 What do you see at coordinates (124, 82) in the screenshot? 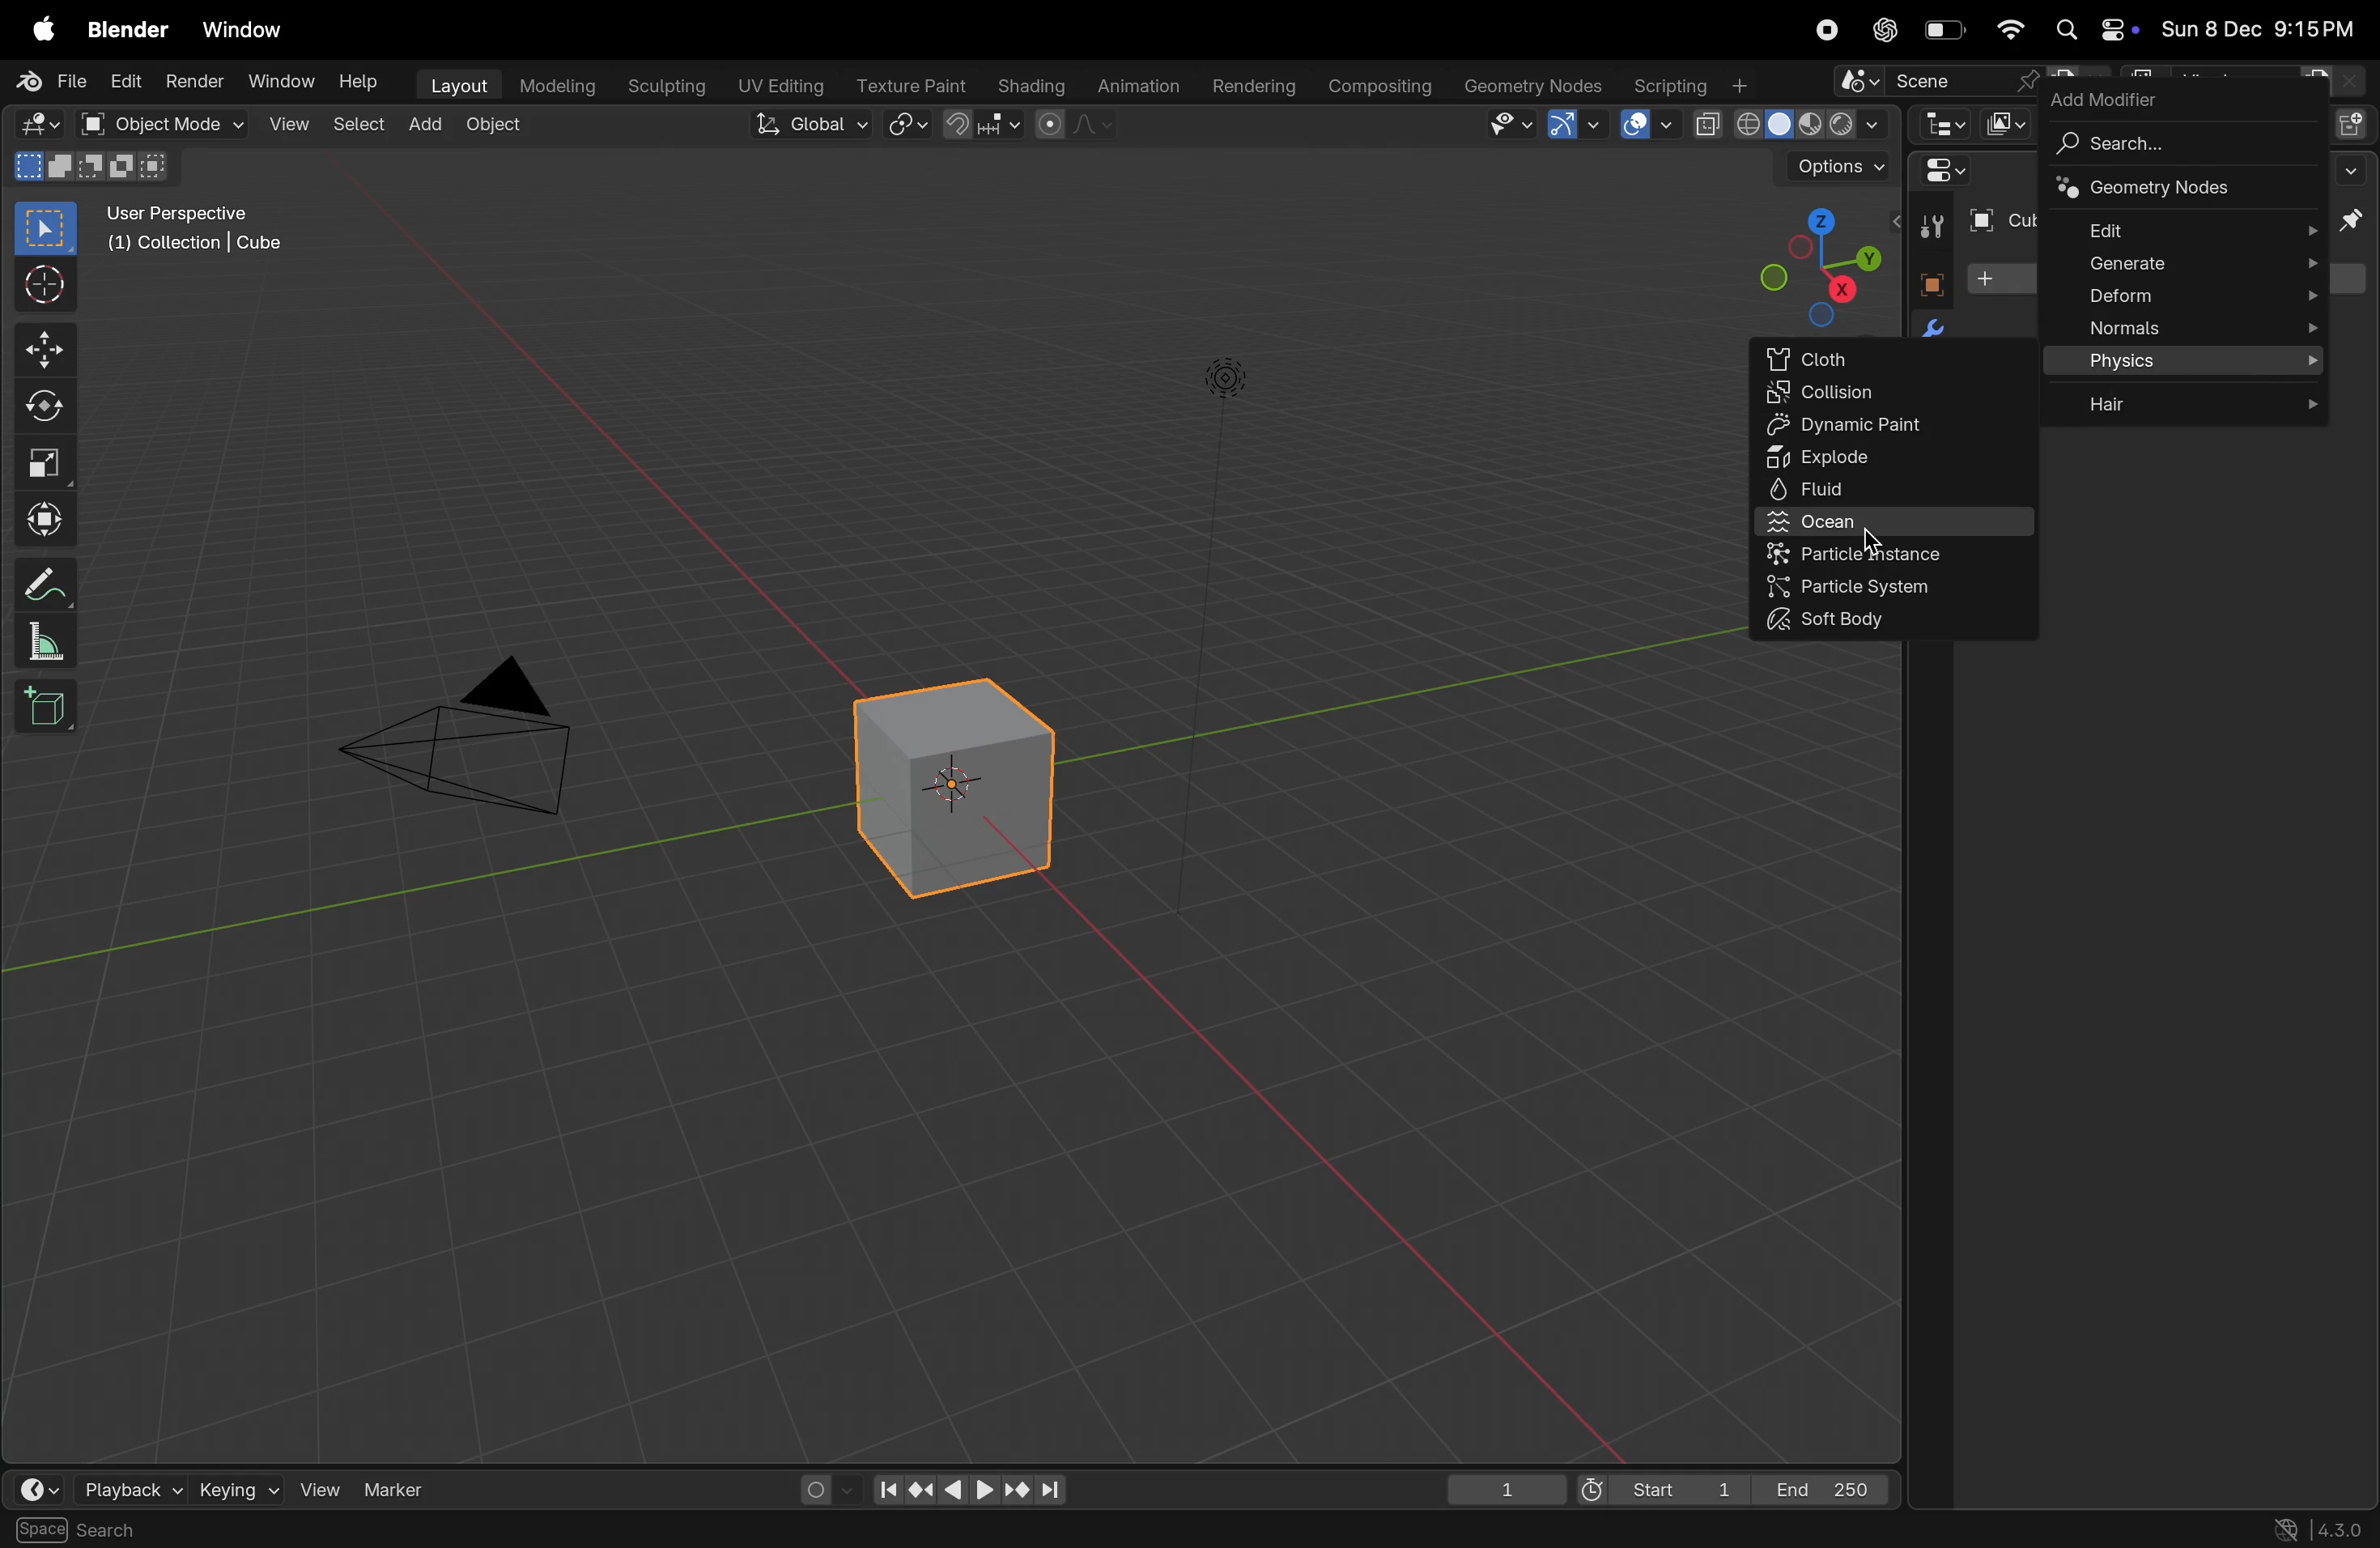
I see `edit` at bounding box center [124, 82].